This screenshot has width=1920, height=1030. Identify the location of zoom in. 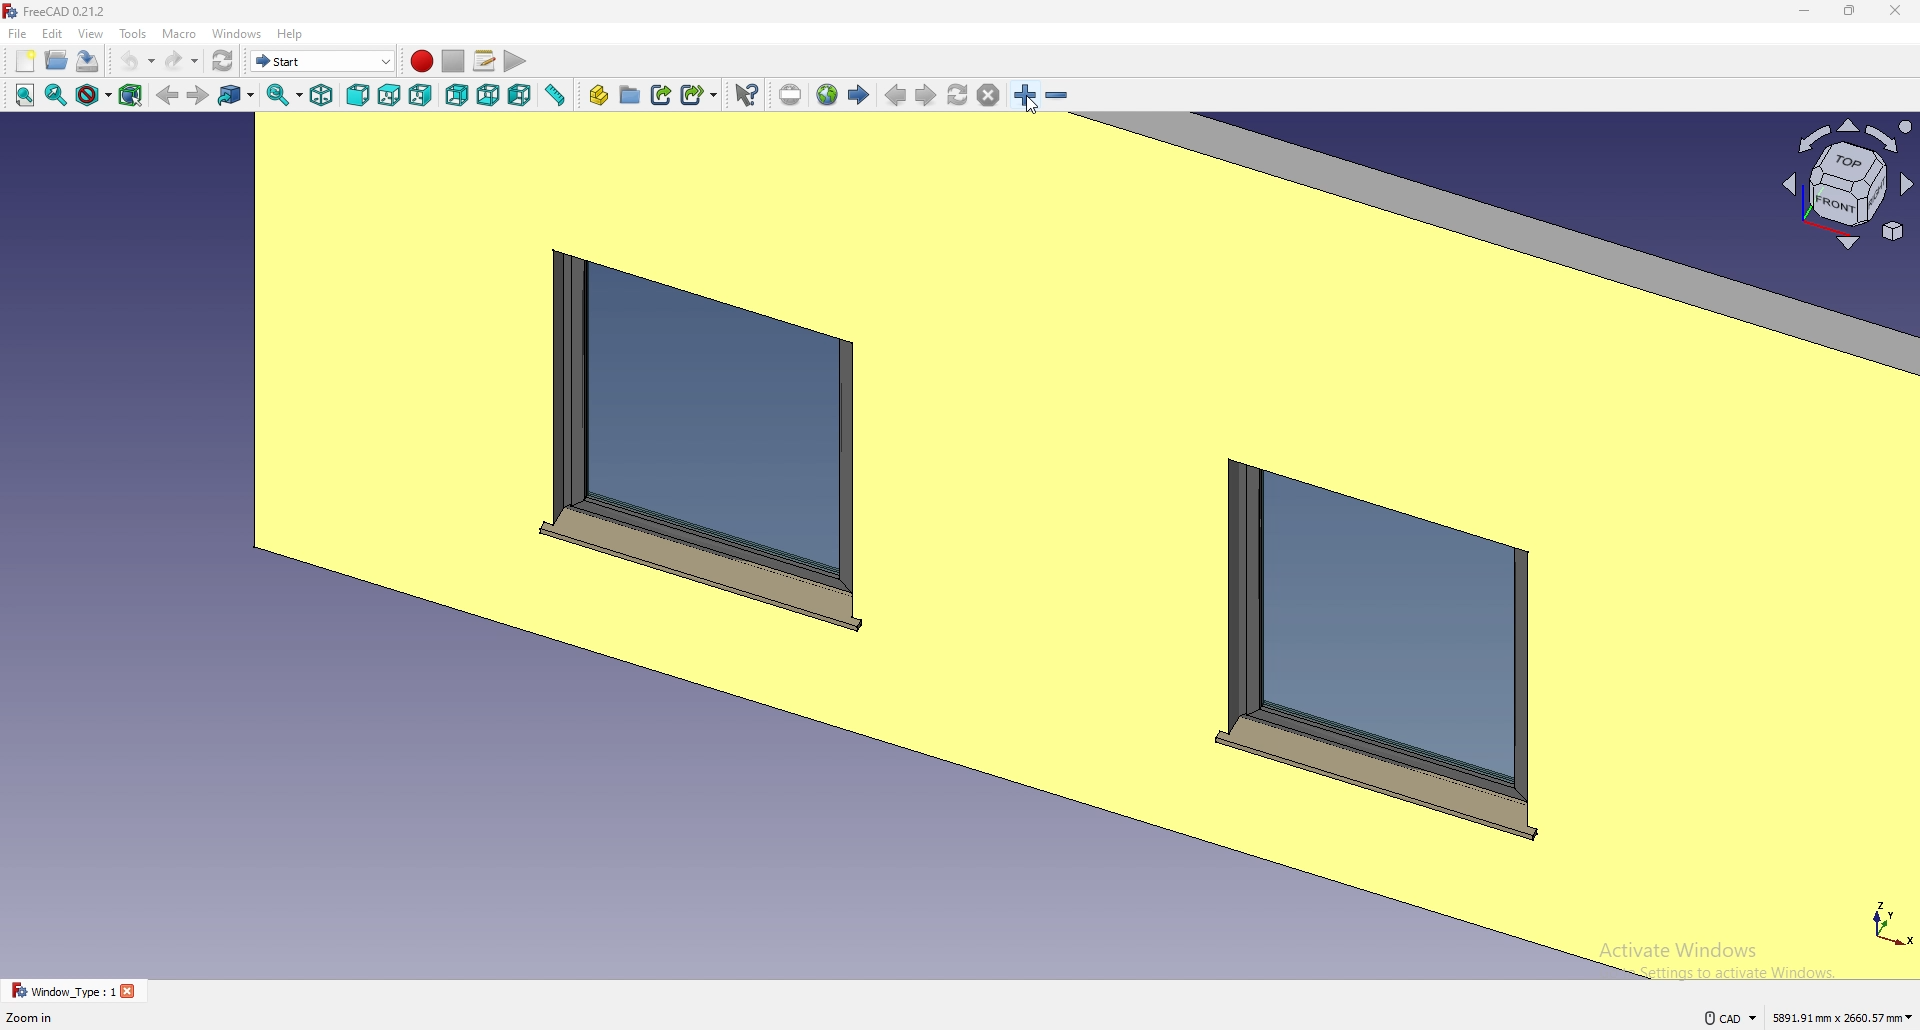
(1027, 95).